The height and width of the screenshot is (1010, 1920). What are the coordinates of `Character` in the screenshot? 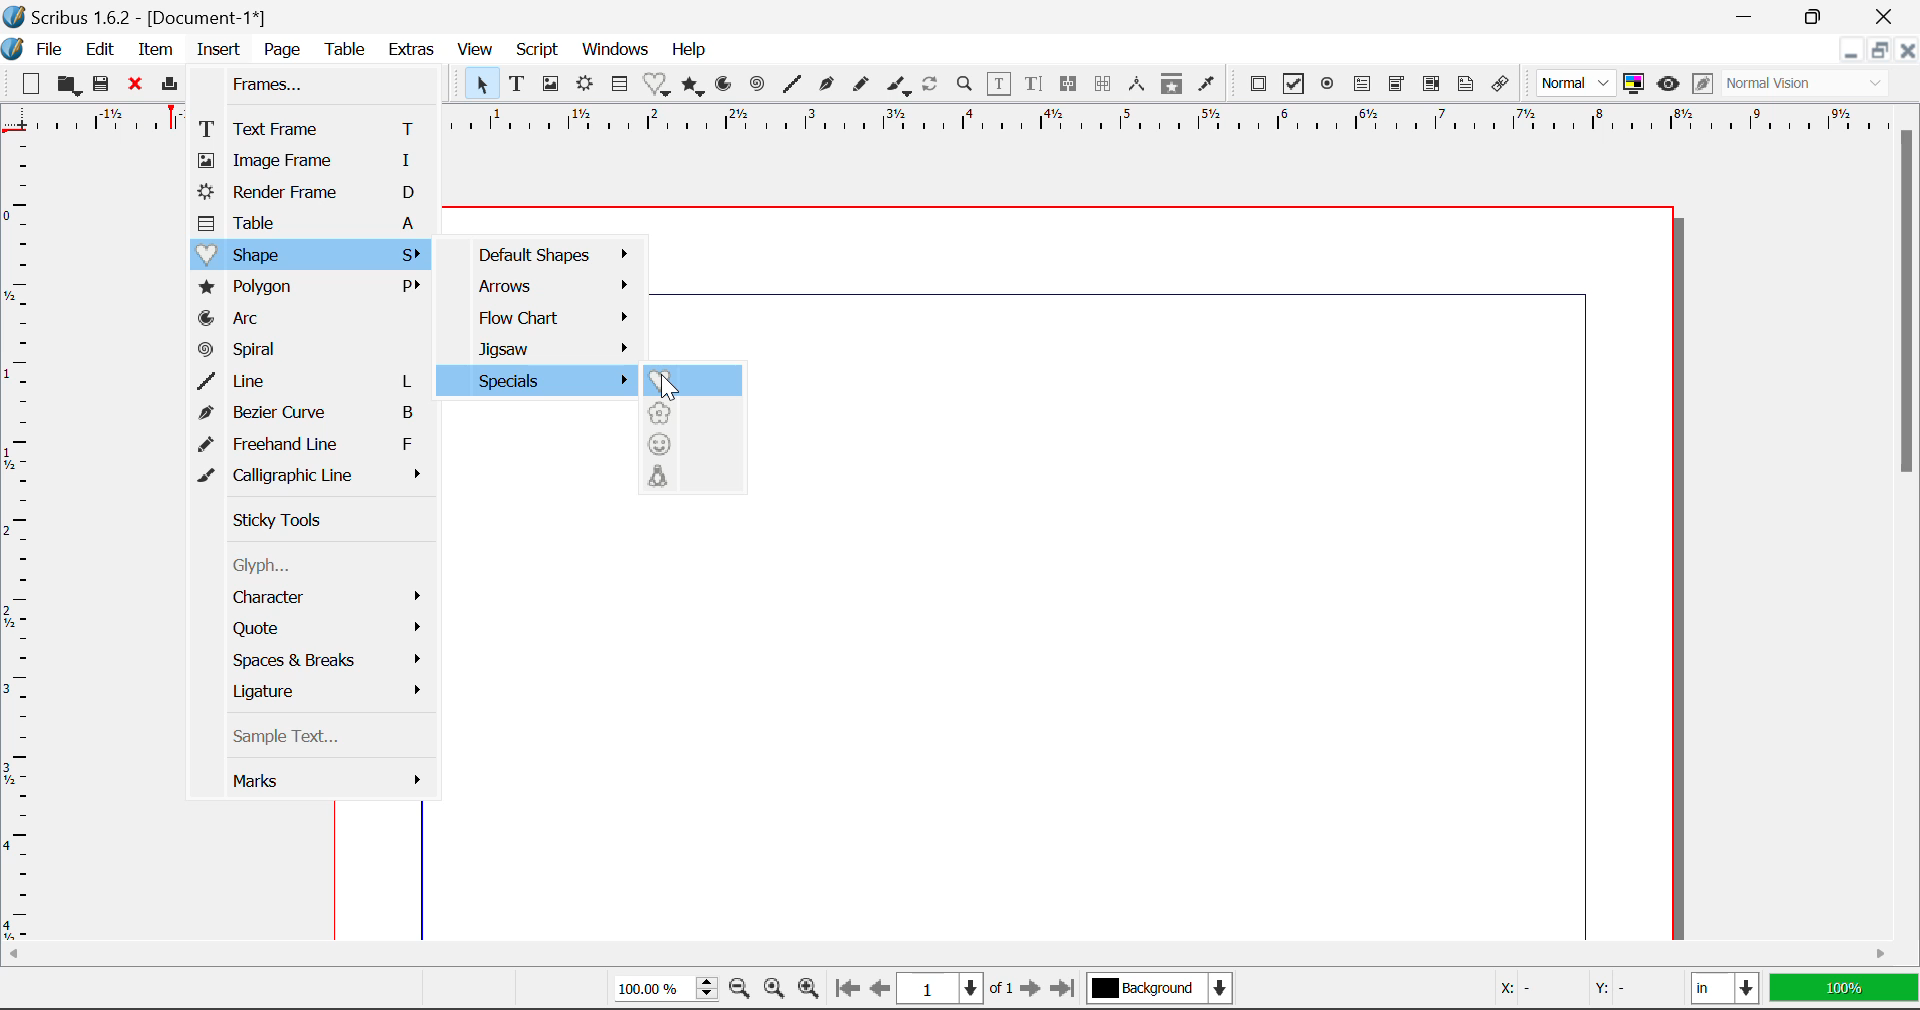 It's located at (696, 478).